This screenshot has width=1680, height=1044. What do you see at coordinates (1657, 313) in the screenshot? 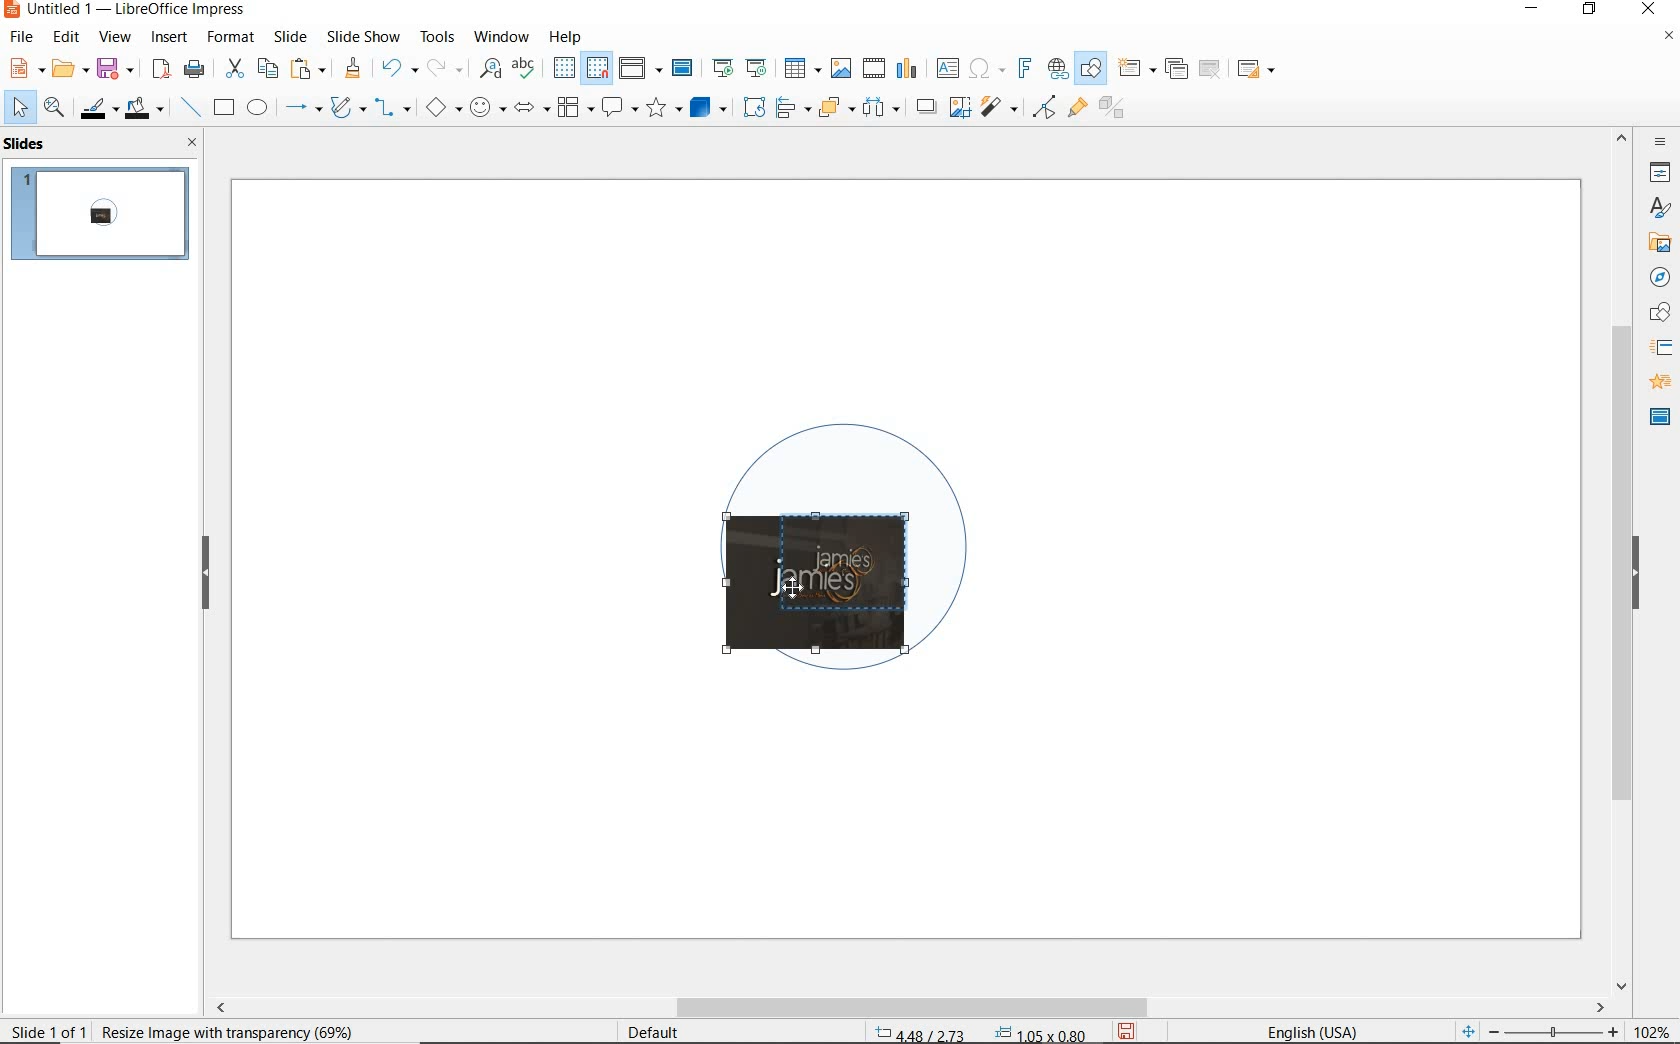
I see `shapes` at bounding box center [1657, 313].